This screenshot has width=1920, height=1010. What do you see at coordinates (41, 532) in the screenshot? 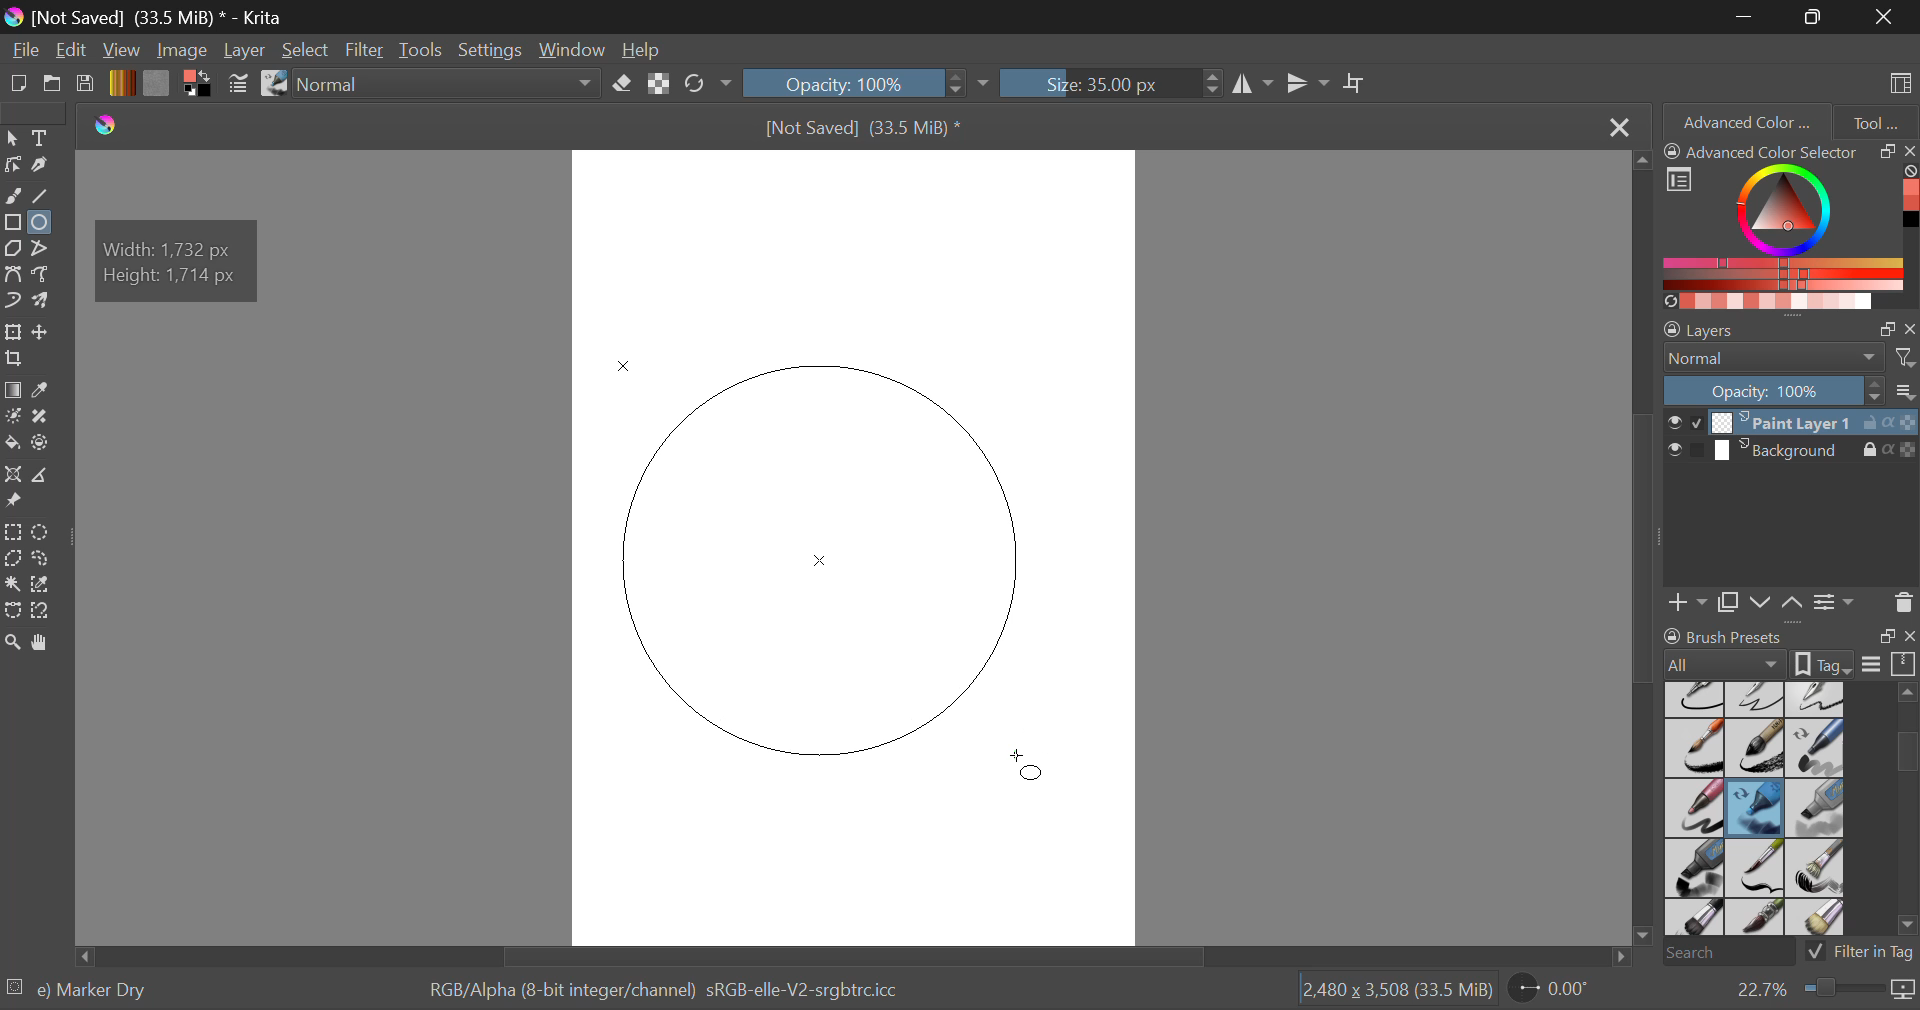
I see `Elliptical Selection Tool` at bounding box center [41, 532].